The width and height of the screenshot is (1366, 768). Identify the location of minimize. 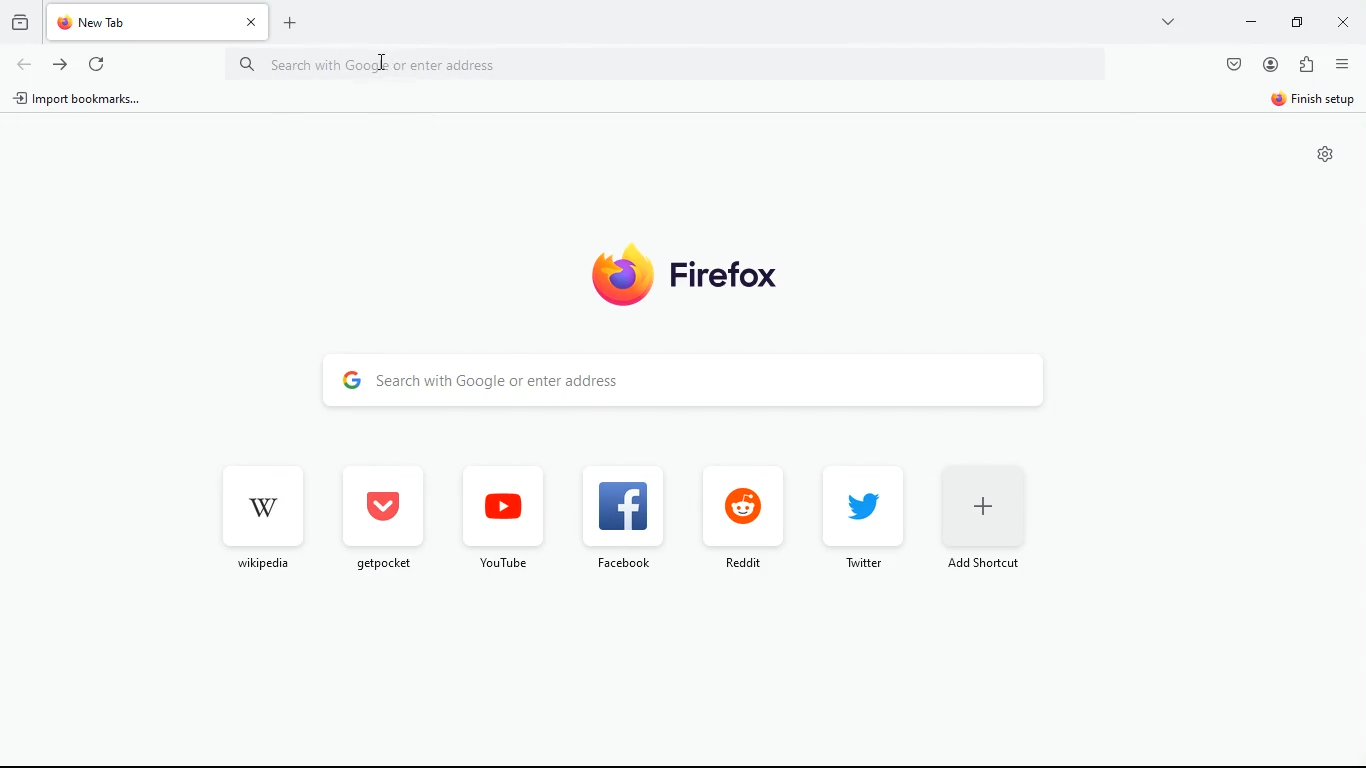
(1248, 23).